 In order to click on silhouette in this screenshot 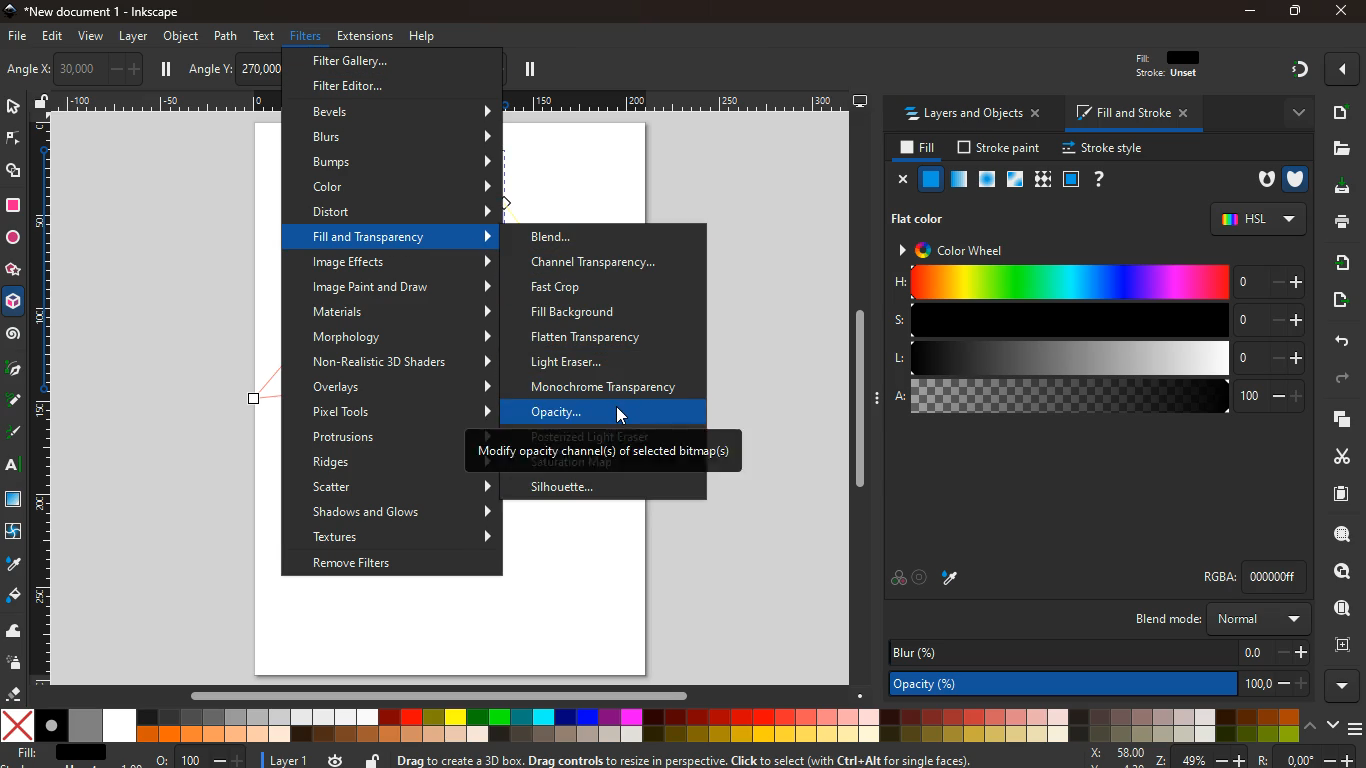, I will do `click(573, 488)`.